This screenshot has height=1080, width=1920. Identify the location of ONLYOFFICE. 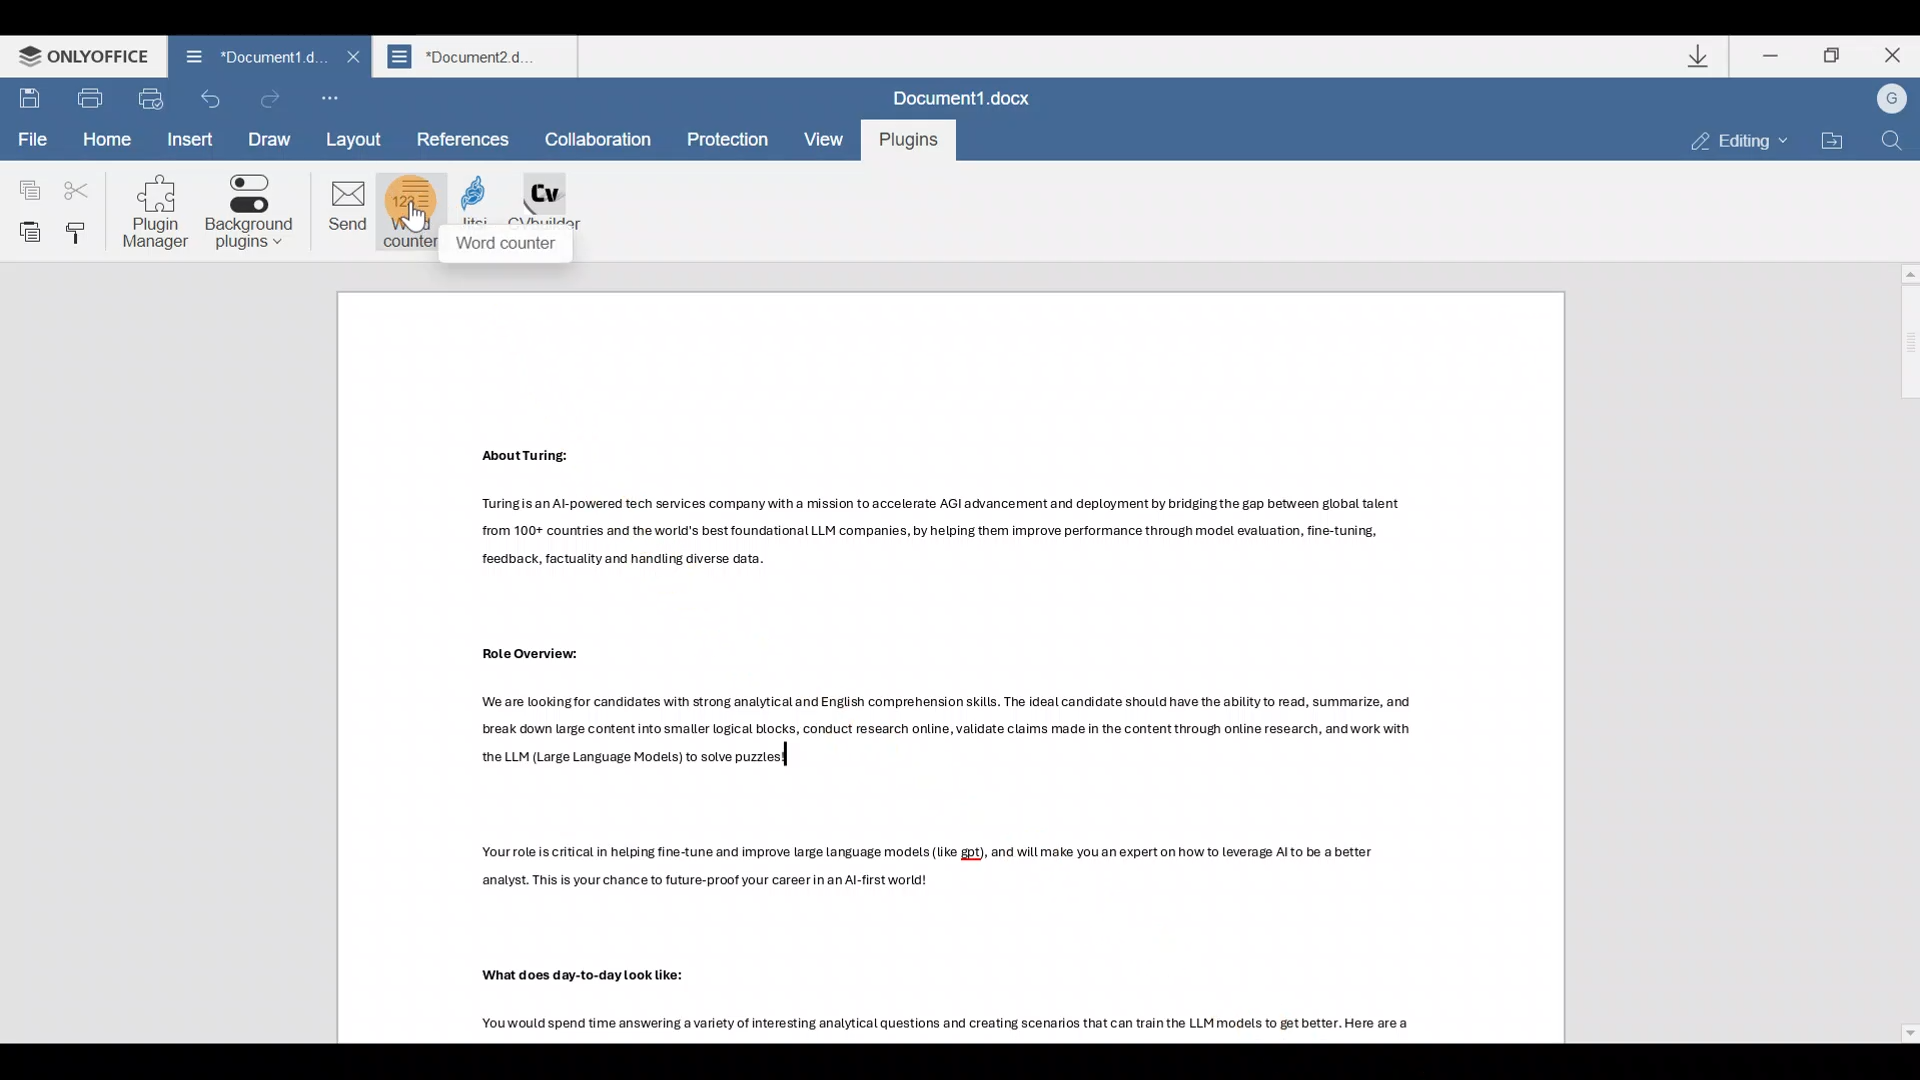
(76, 56).